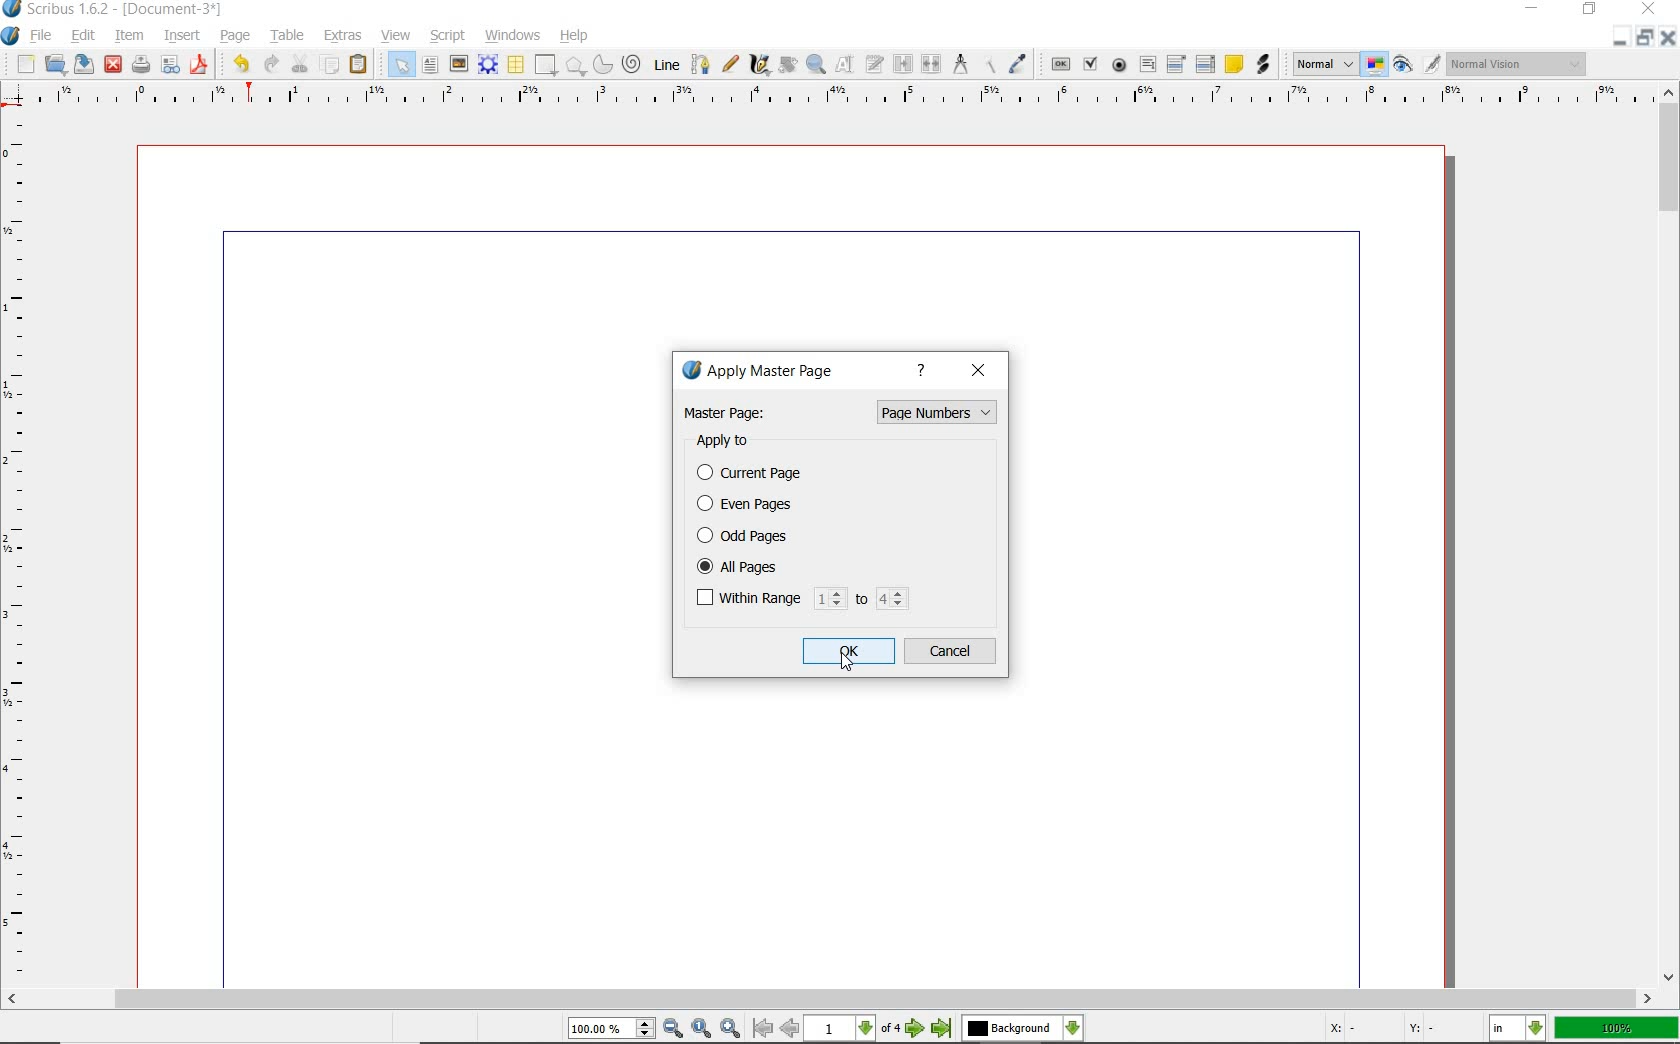 Image resolution: width=1680 pixels, height=1044 pixels. What do you see at coordinates (127, 36) in the screenshot?
I see `item` at bounding box center [127, 36].